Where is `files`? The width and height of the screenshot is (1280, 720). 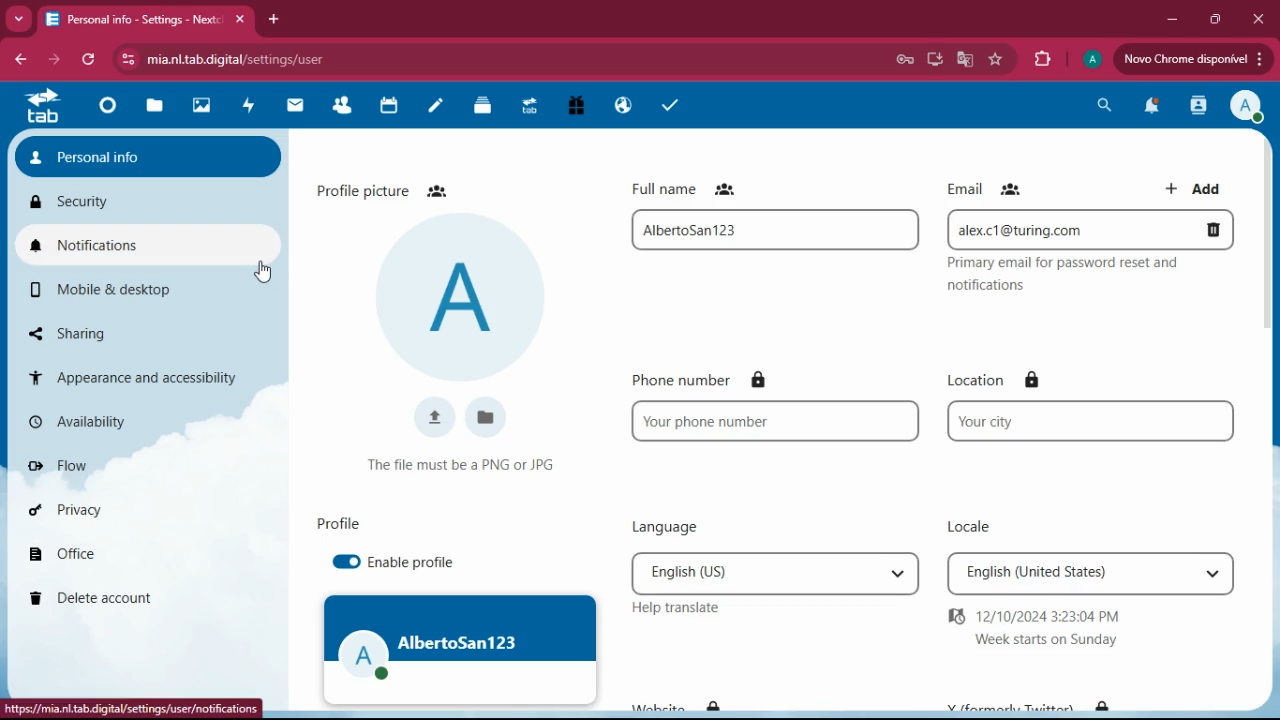 files is located at coordinates (485, 418).